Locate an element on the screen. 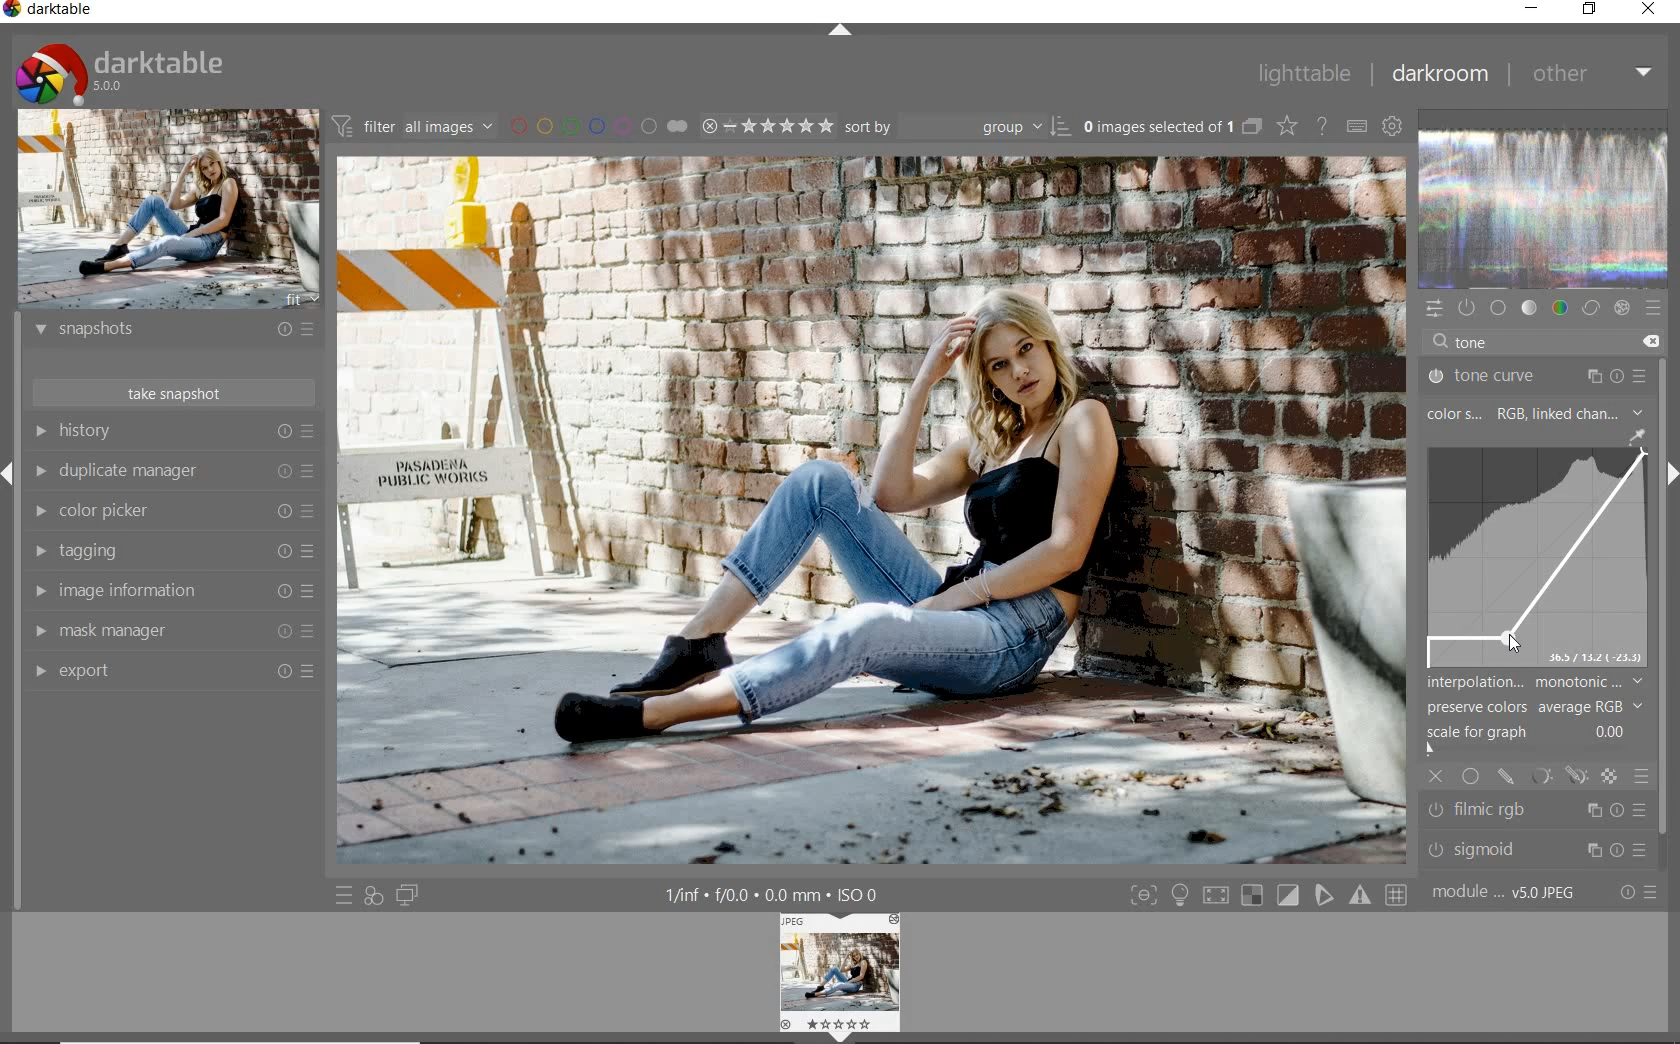  change overlays shown on thumbnails is located at coordinates (1286, 125).